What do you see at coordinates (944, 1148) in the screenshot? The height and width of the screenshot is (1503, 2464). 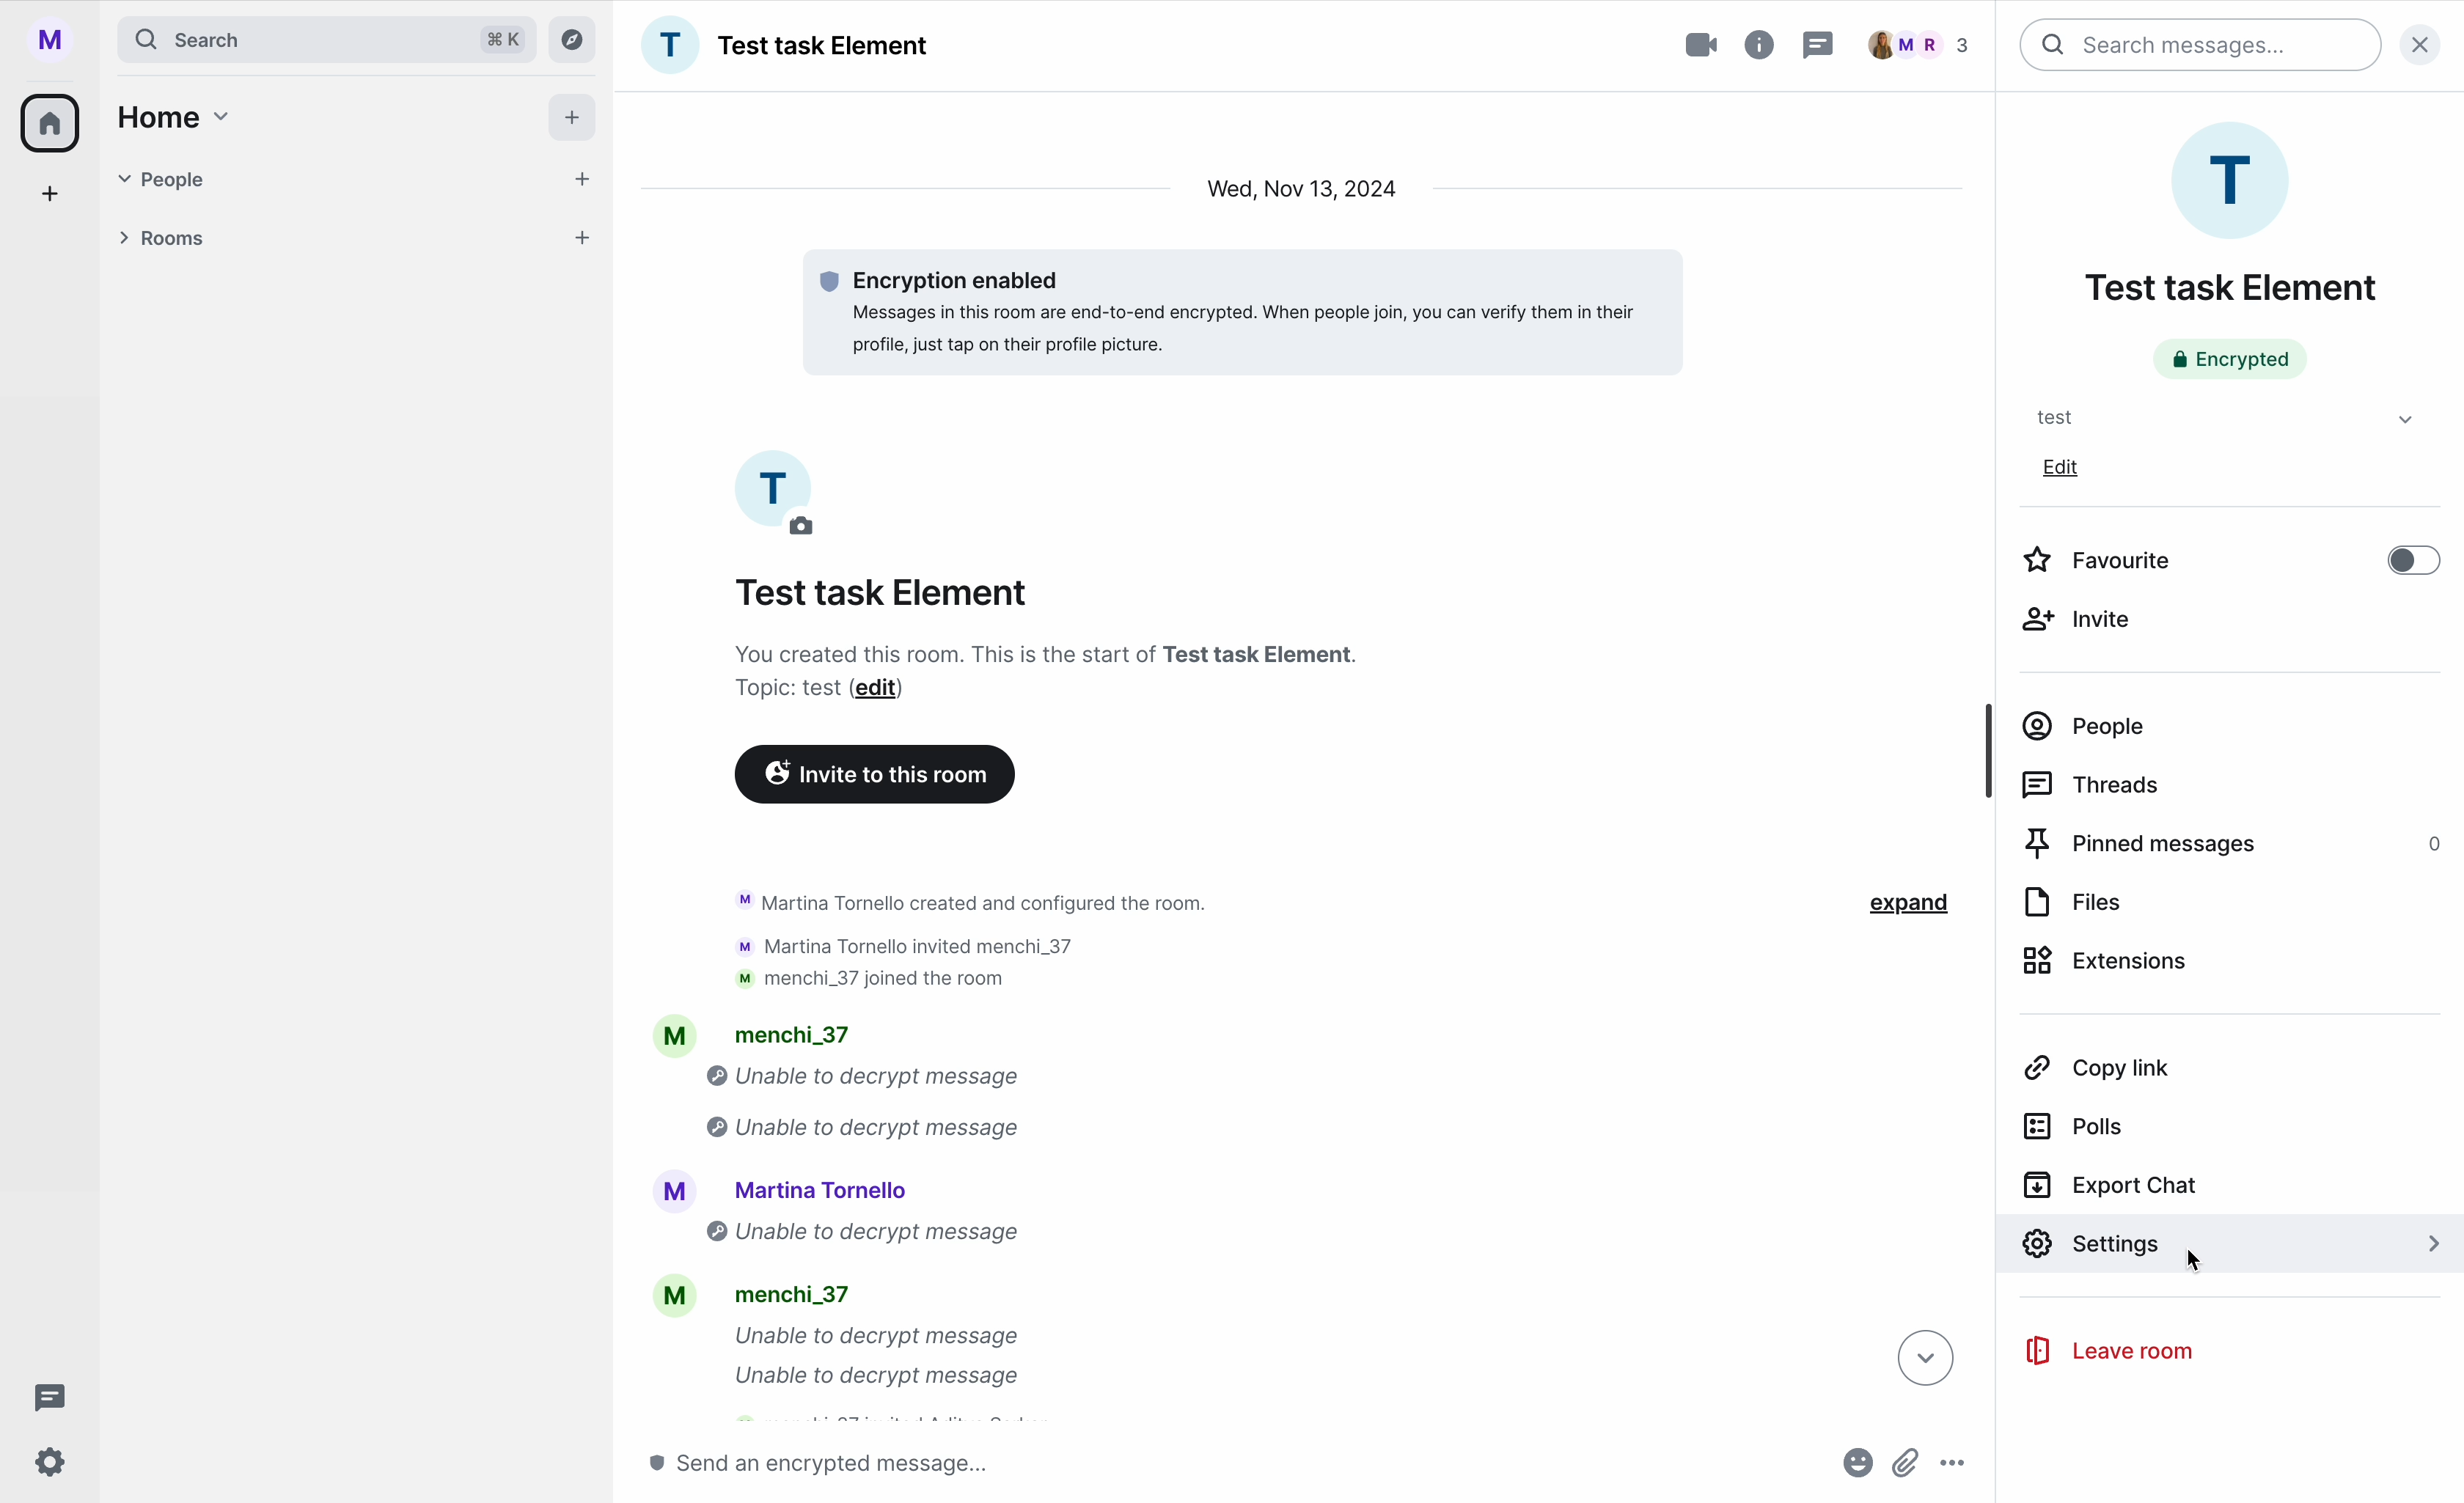 I see `activity chat` at bounding box center [944, 1148].